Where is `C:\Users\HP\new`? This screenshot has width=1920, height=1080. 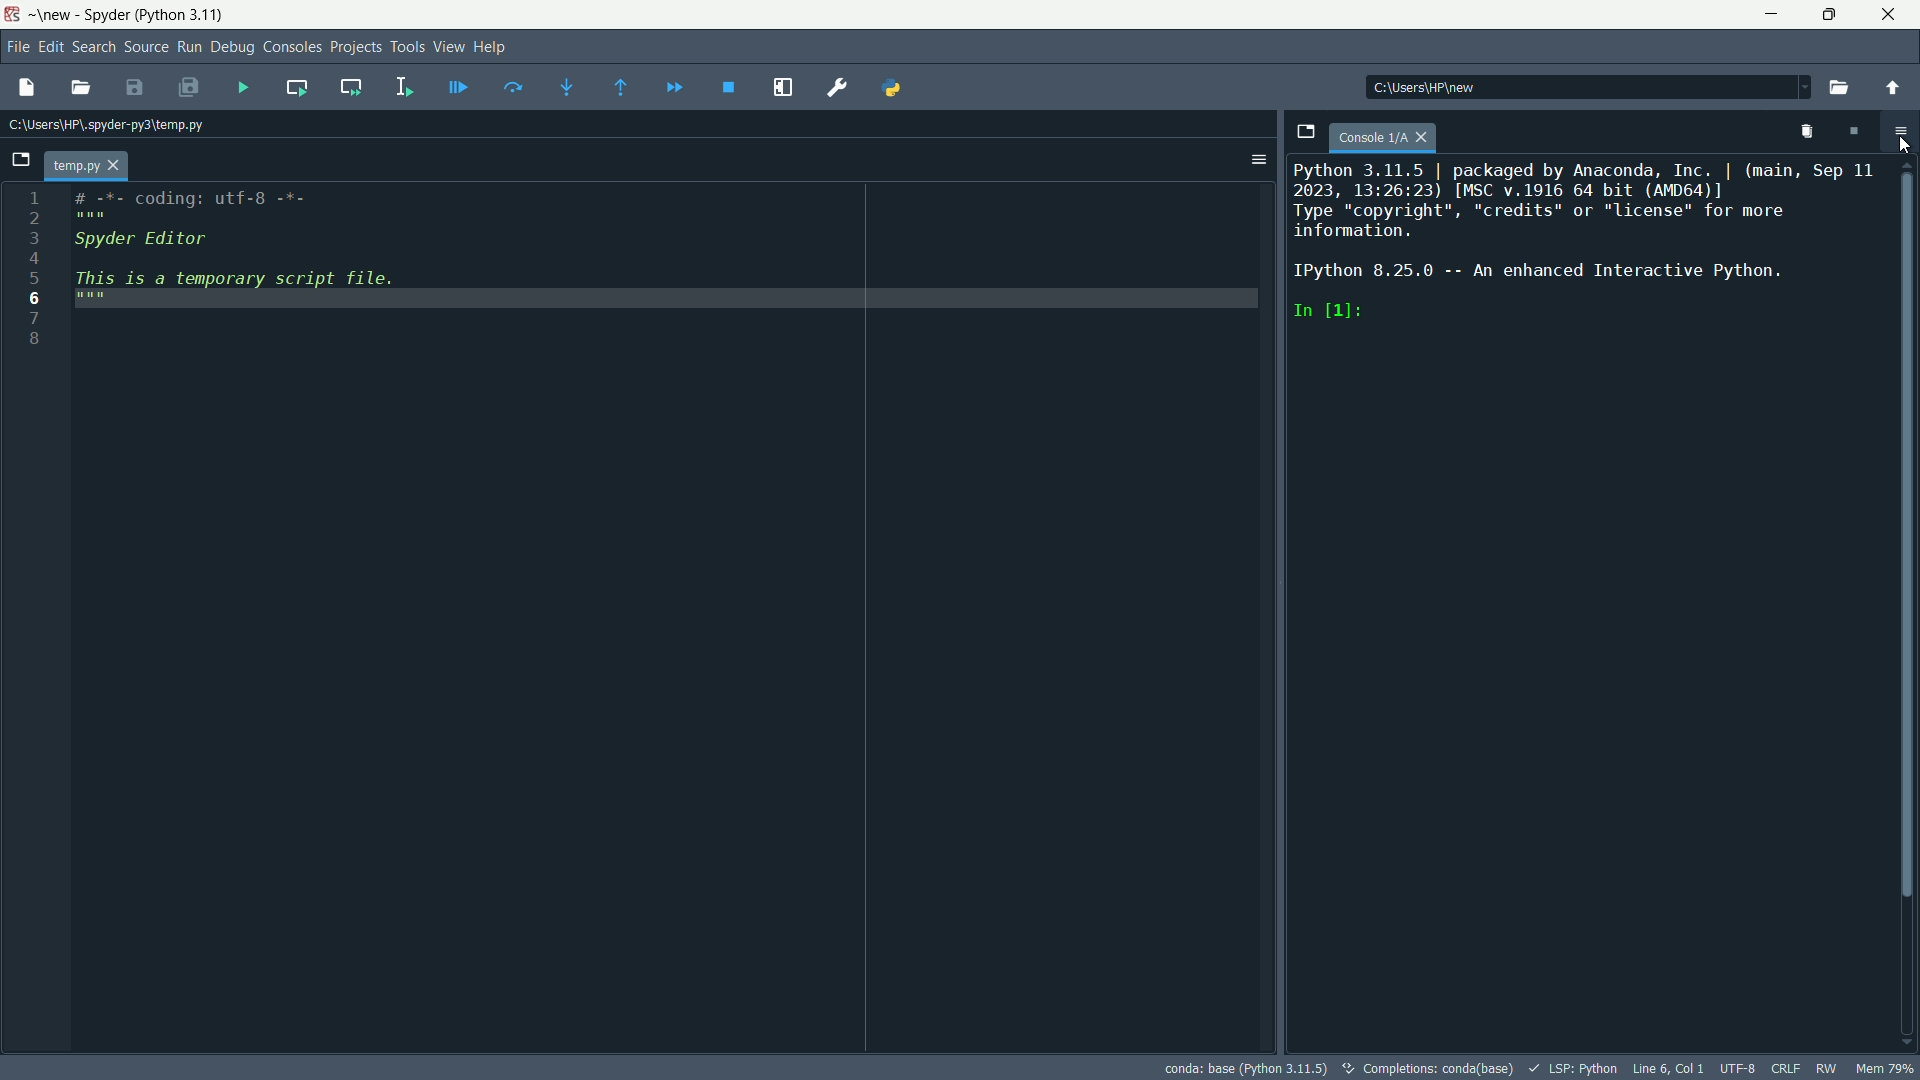 C:\Users\HP\new is located at coordinates (1463, 88).